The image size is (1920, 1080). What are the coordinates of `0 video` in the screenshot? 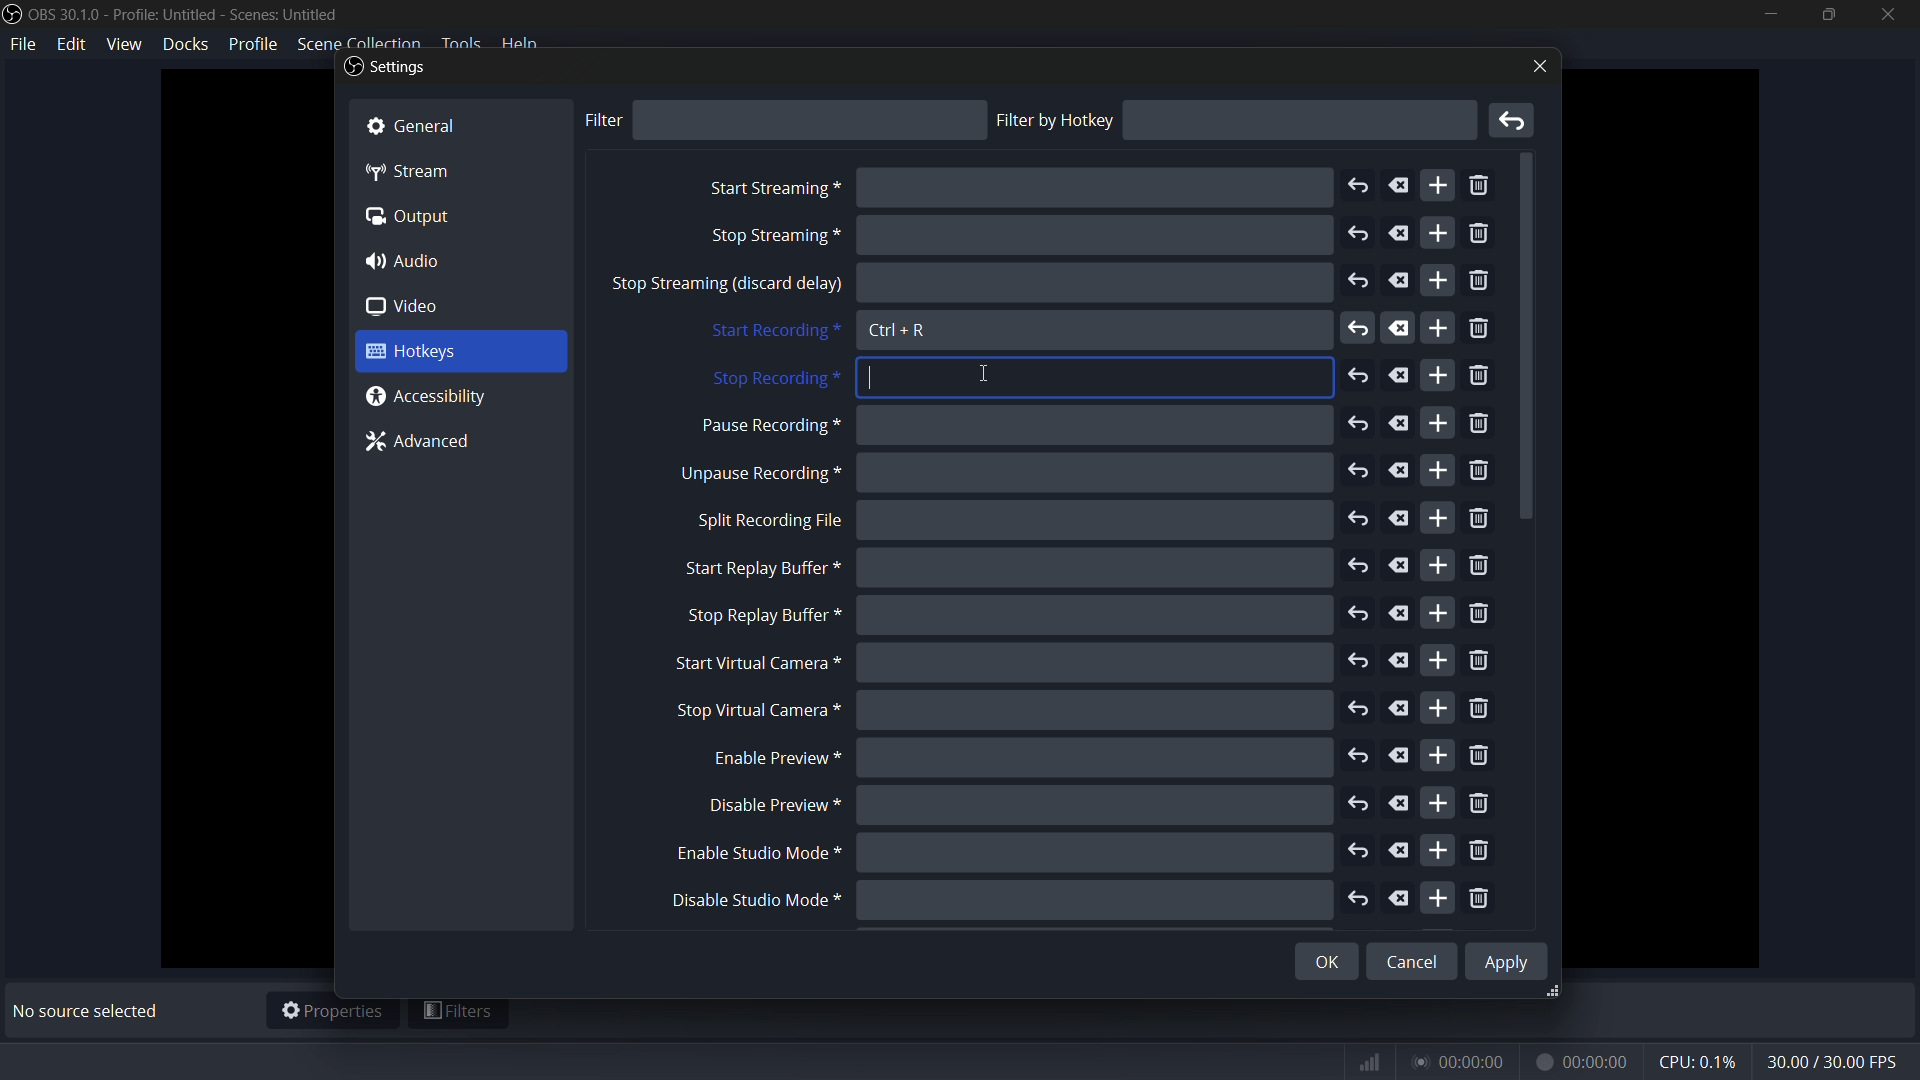 It's located at (417, 307).